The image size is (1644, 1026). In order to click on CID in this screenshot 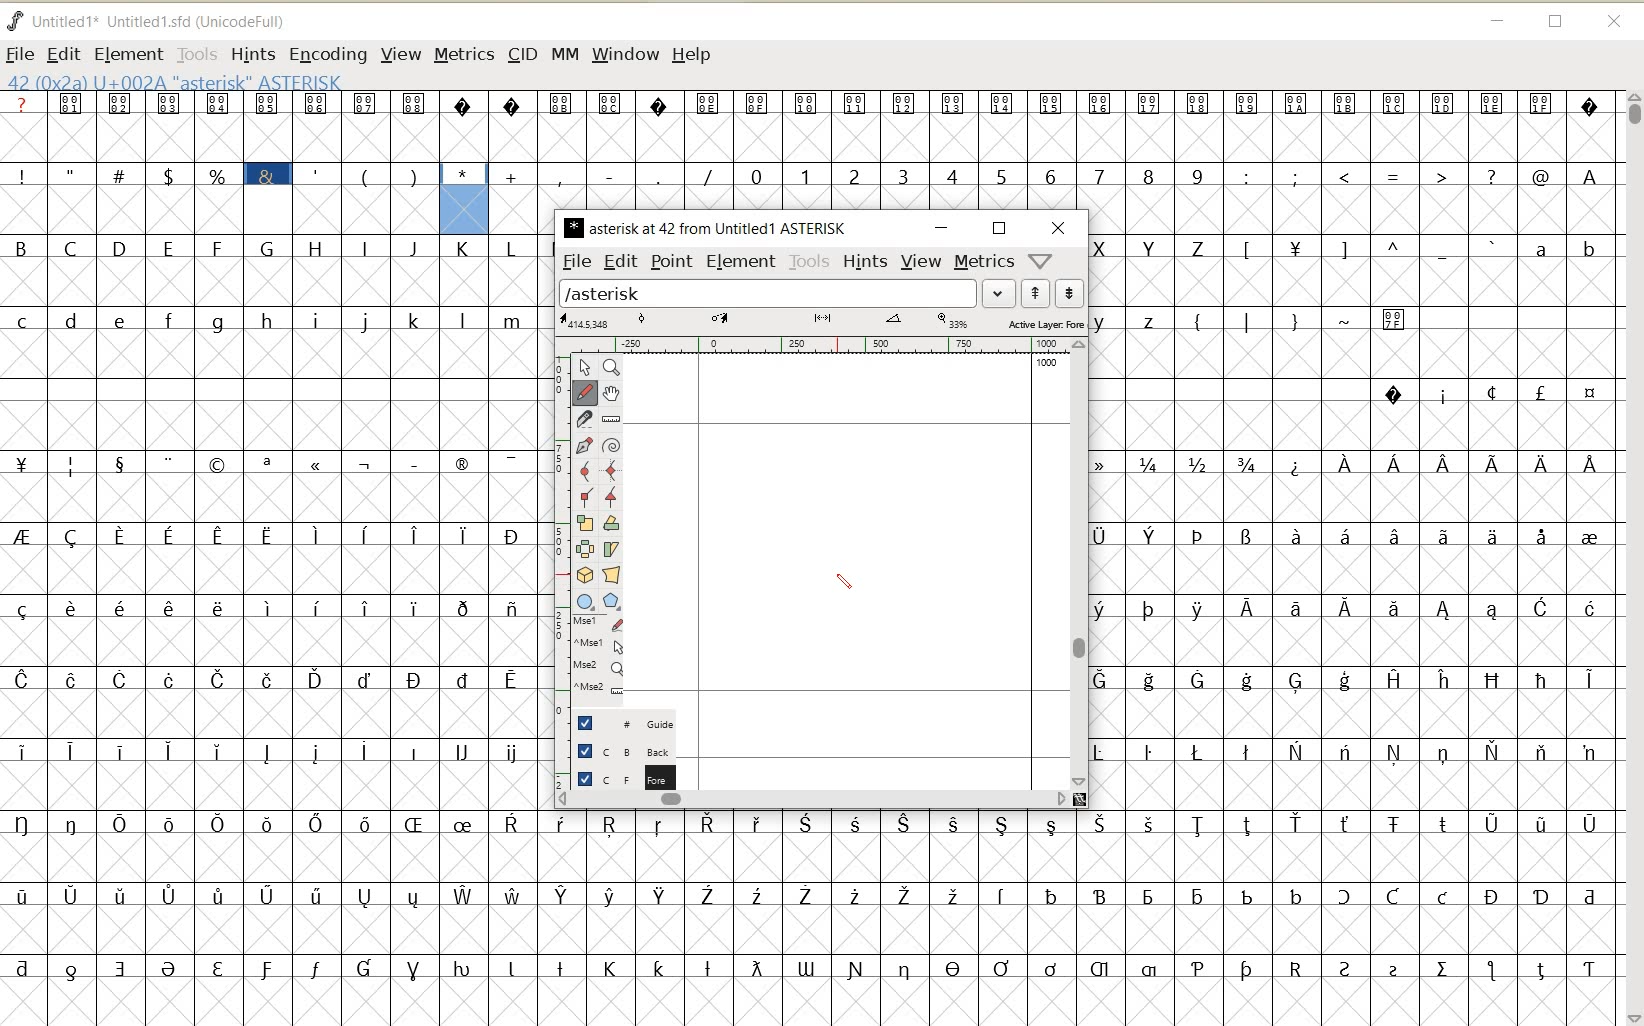, I will do `click(520, 54)`.